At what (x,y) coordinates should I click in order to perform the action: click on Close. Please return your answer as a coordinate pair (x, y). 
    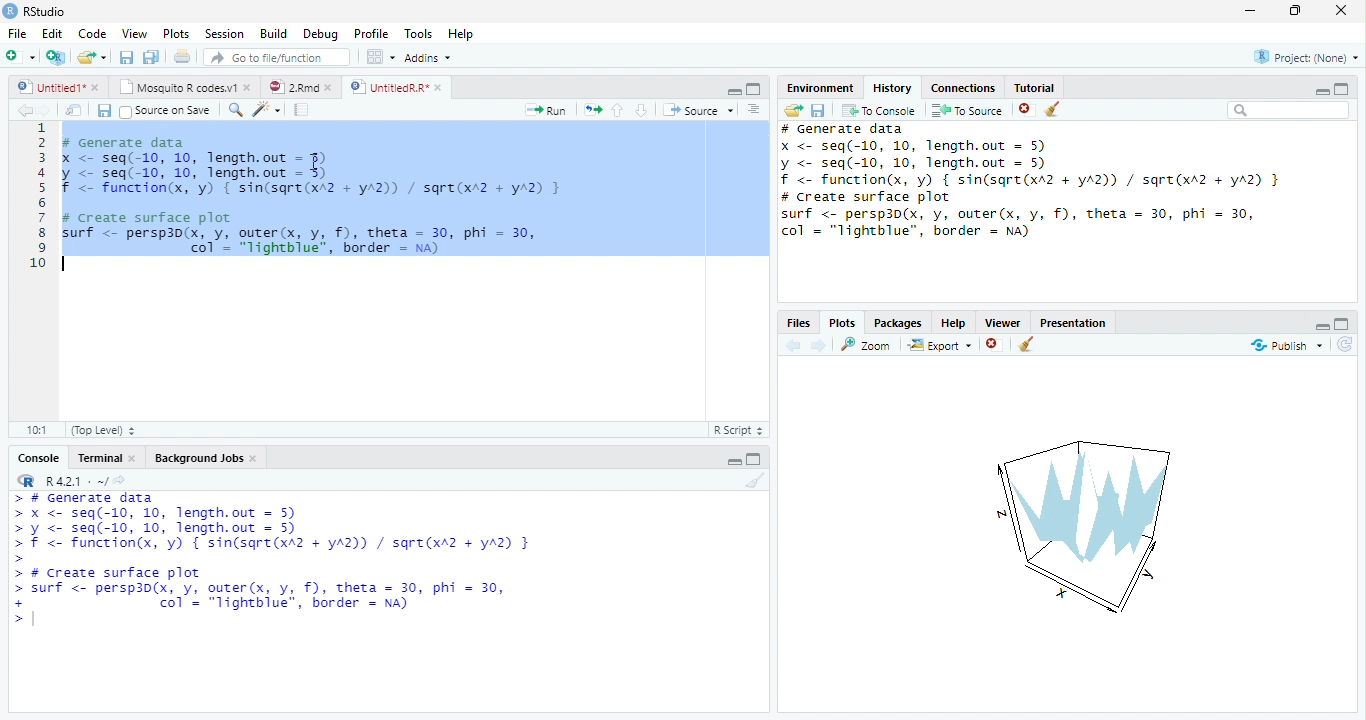
    Looking at the image, I should click on (133, 458).